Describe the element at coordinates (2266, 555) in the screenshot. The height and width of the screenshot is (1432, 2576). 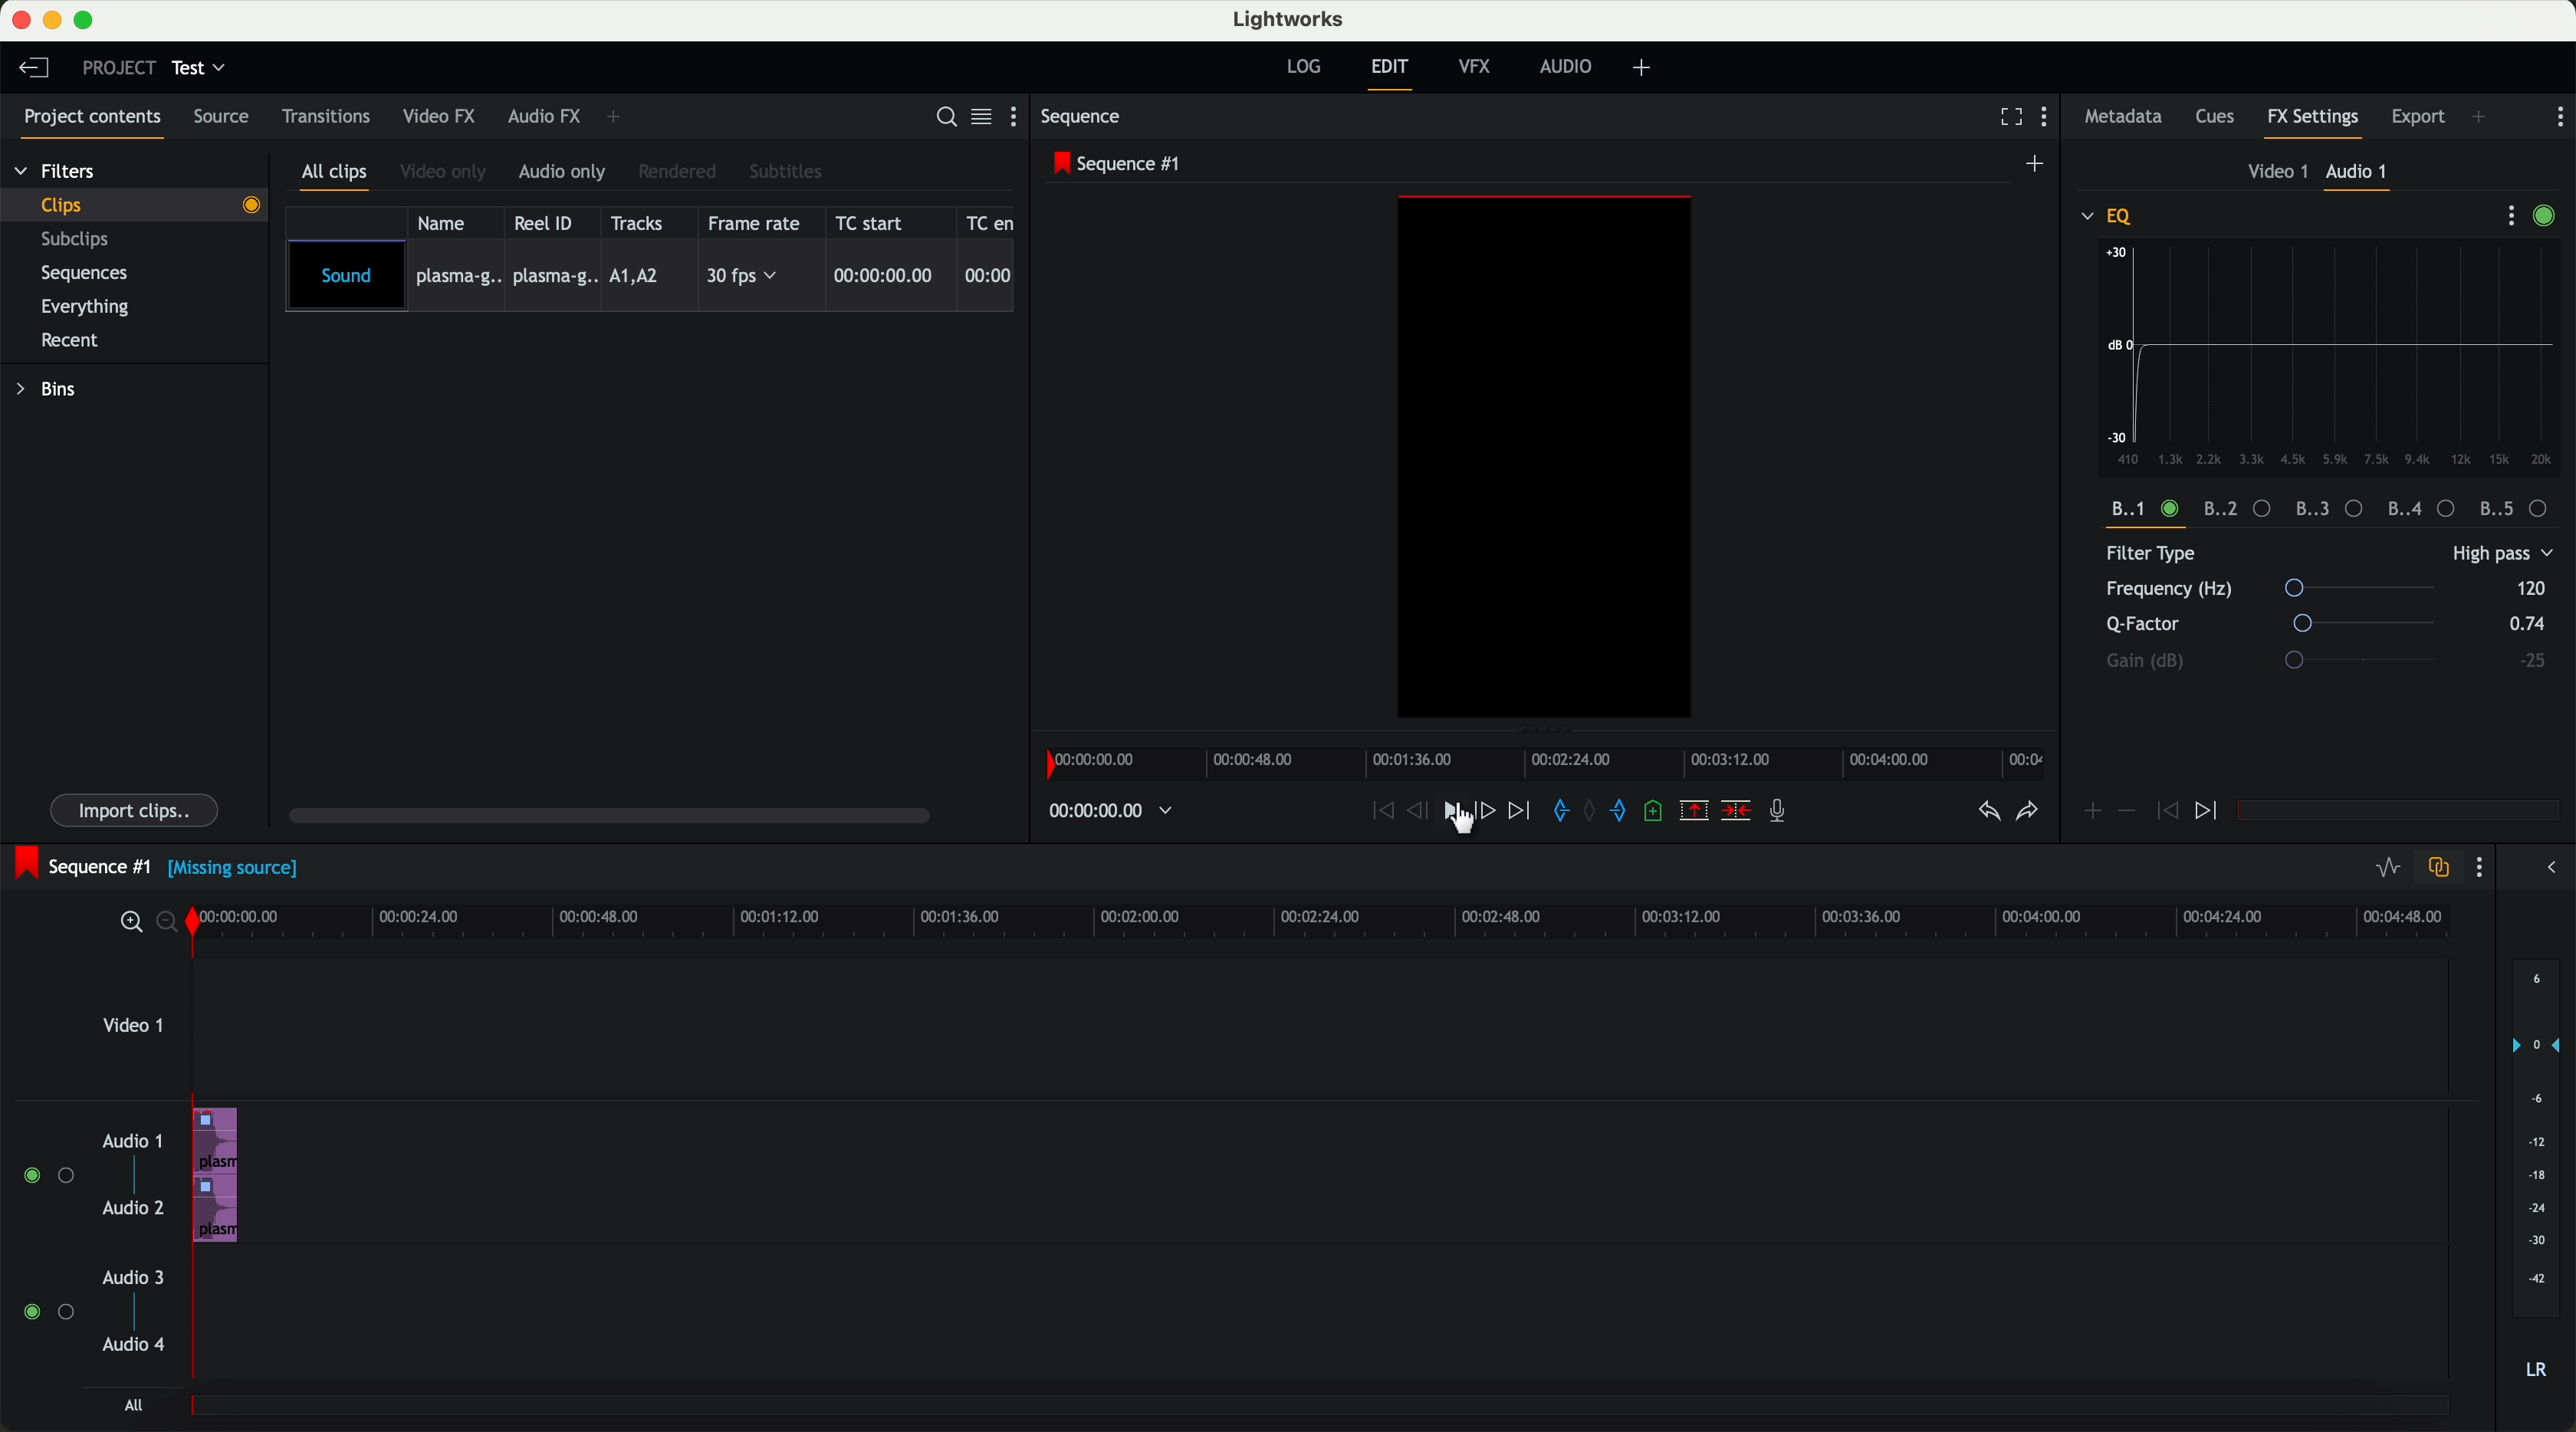
I see `filter type` at that location.